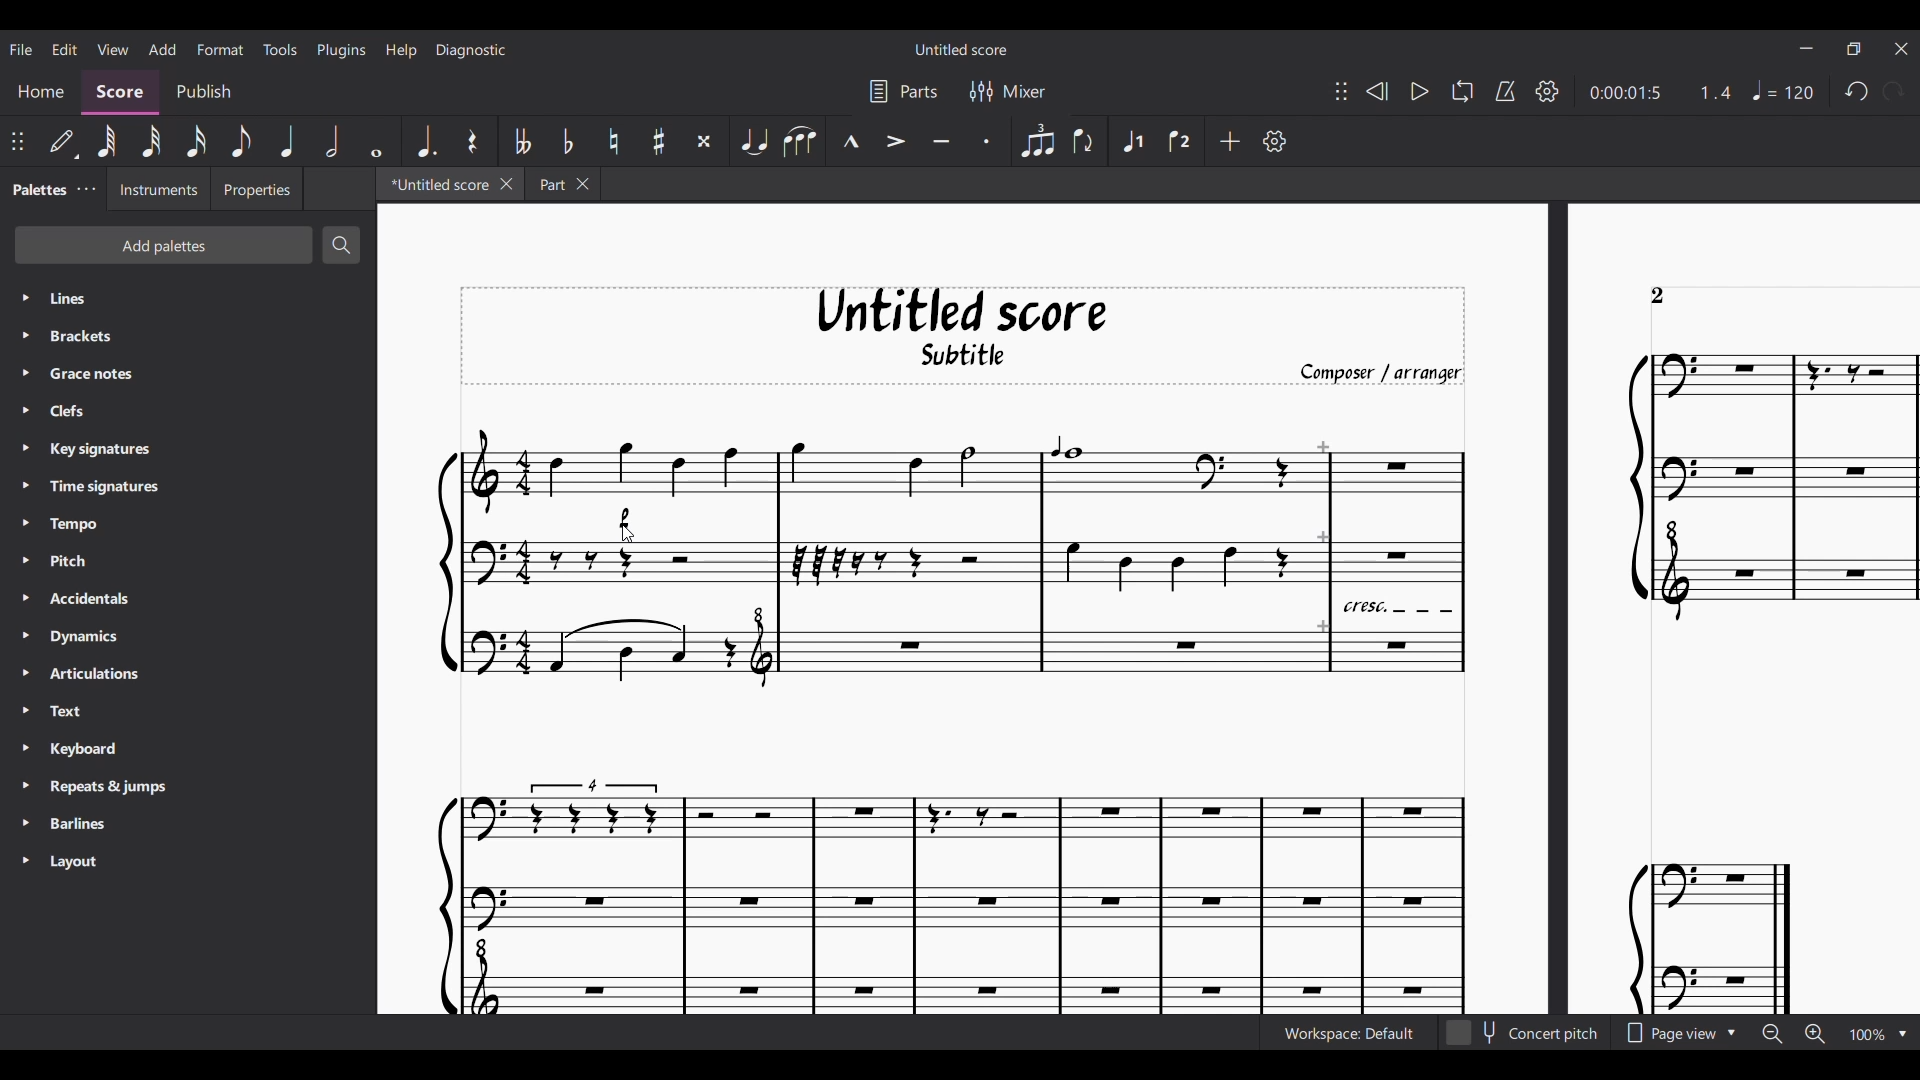  What do you see at coordinates (38, 188) in the screenshot?
I see `Palettes, current tab` at bounding box center [38, 188].